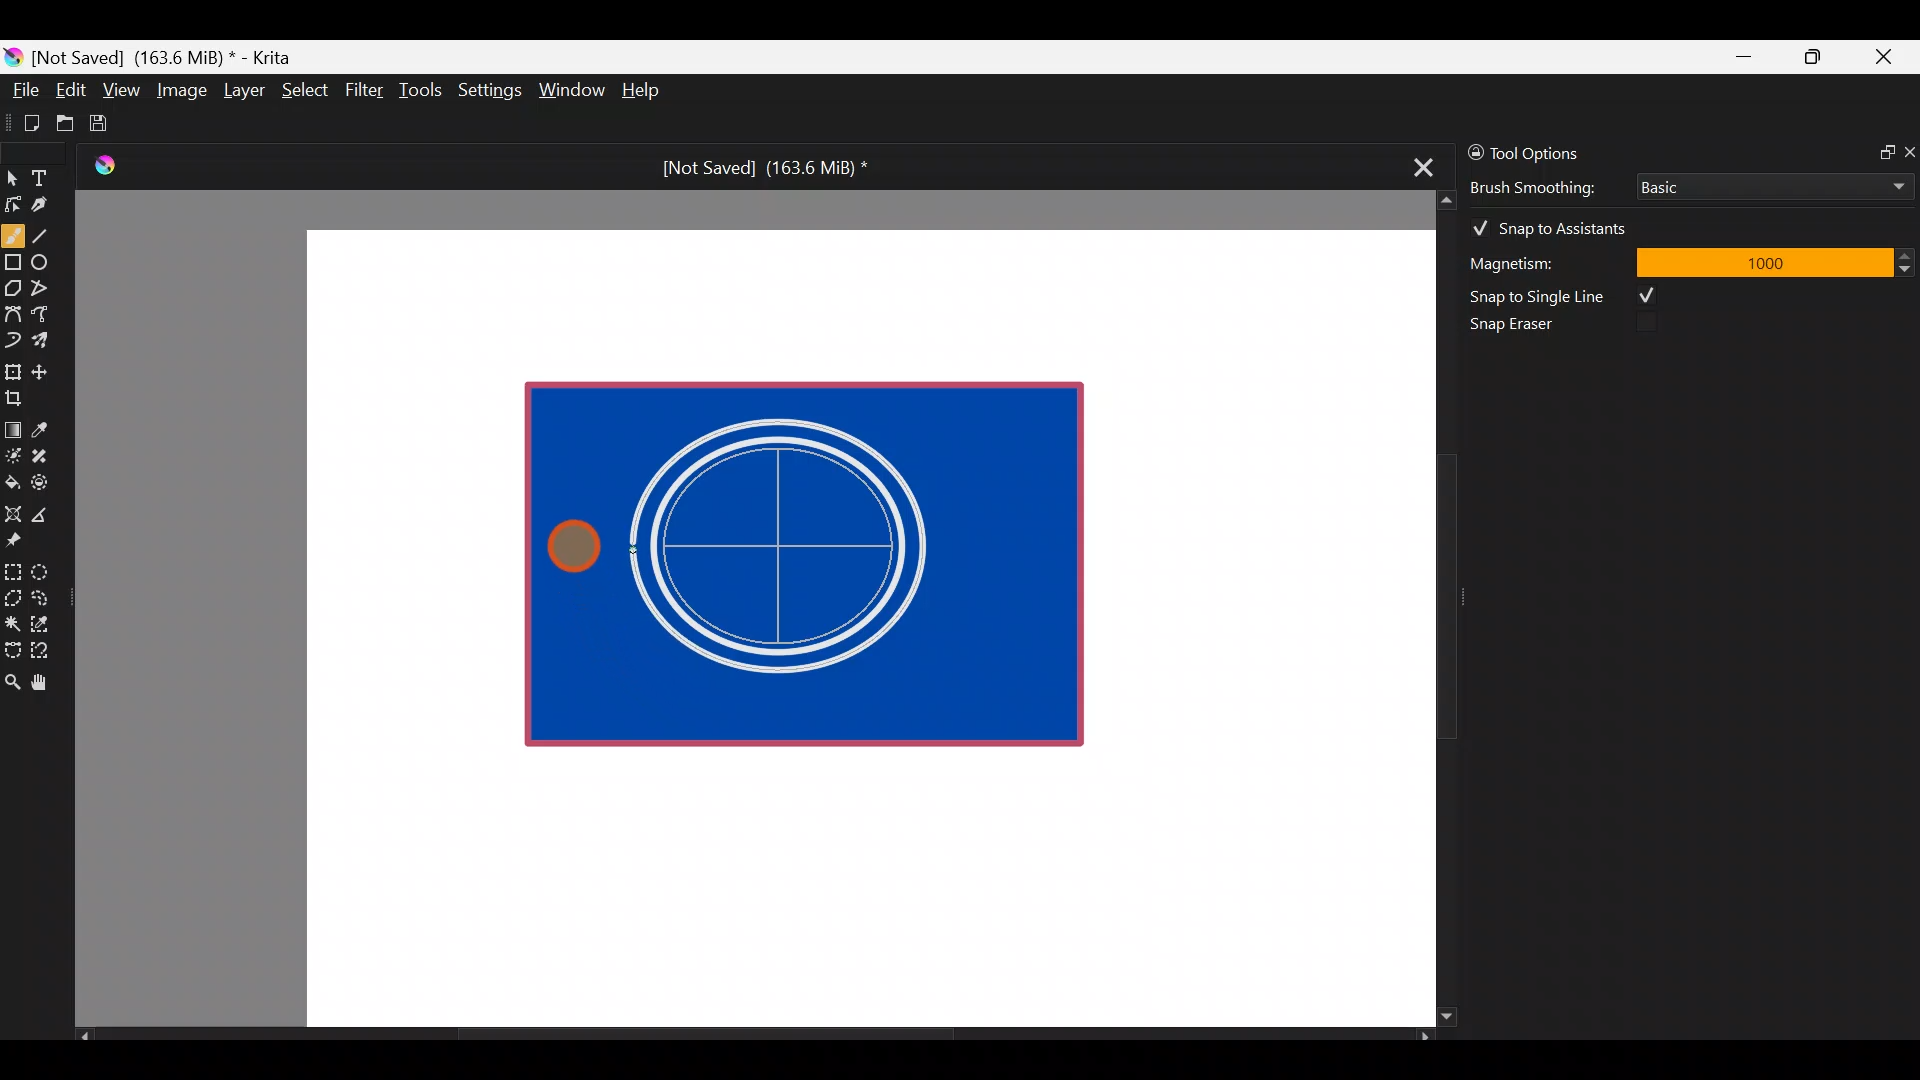  I want to click on File, so click(20, 94).